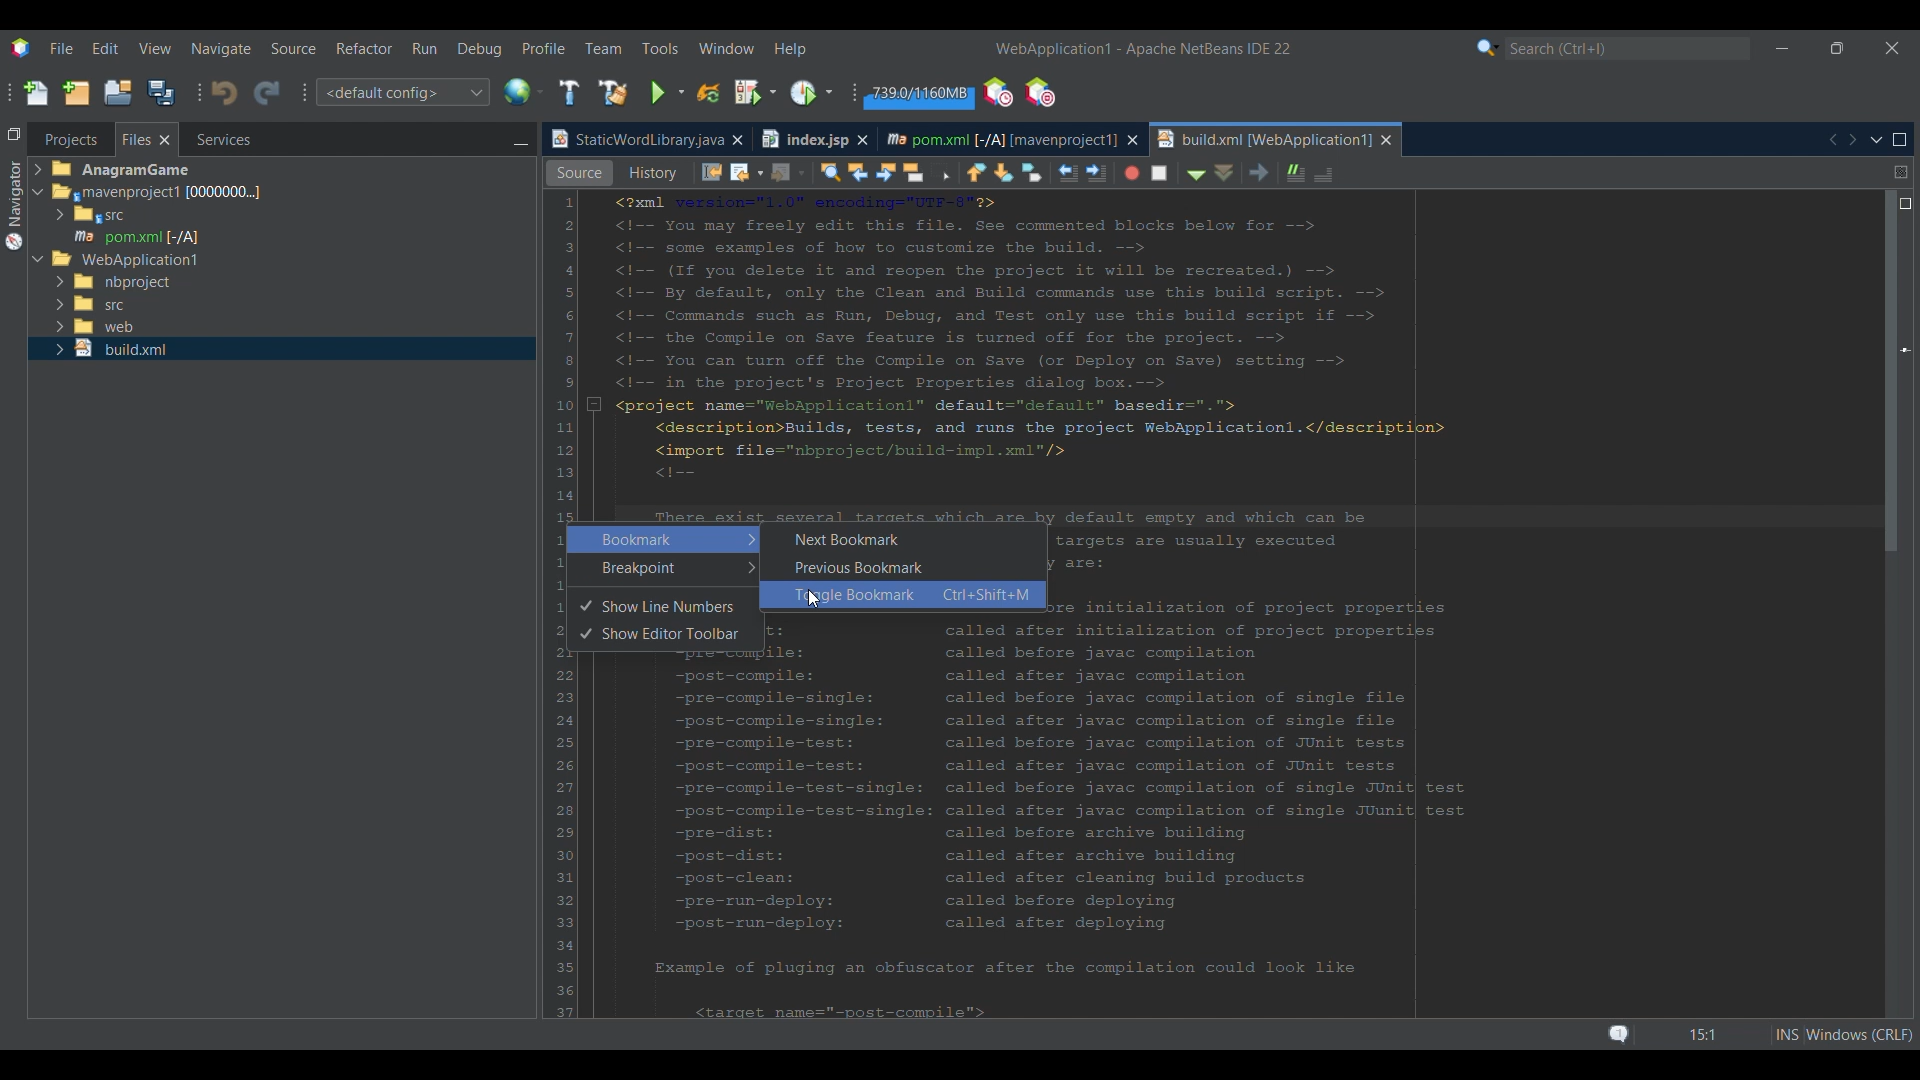 This screenshot has width=1920, height=1080. What do you see at coordinates (1465, 515) in the screenshot?
I see `Selected line highlighted` at bounding box center [1465, 515].